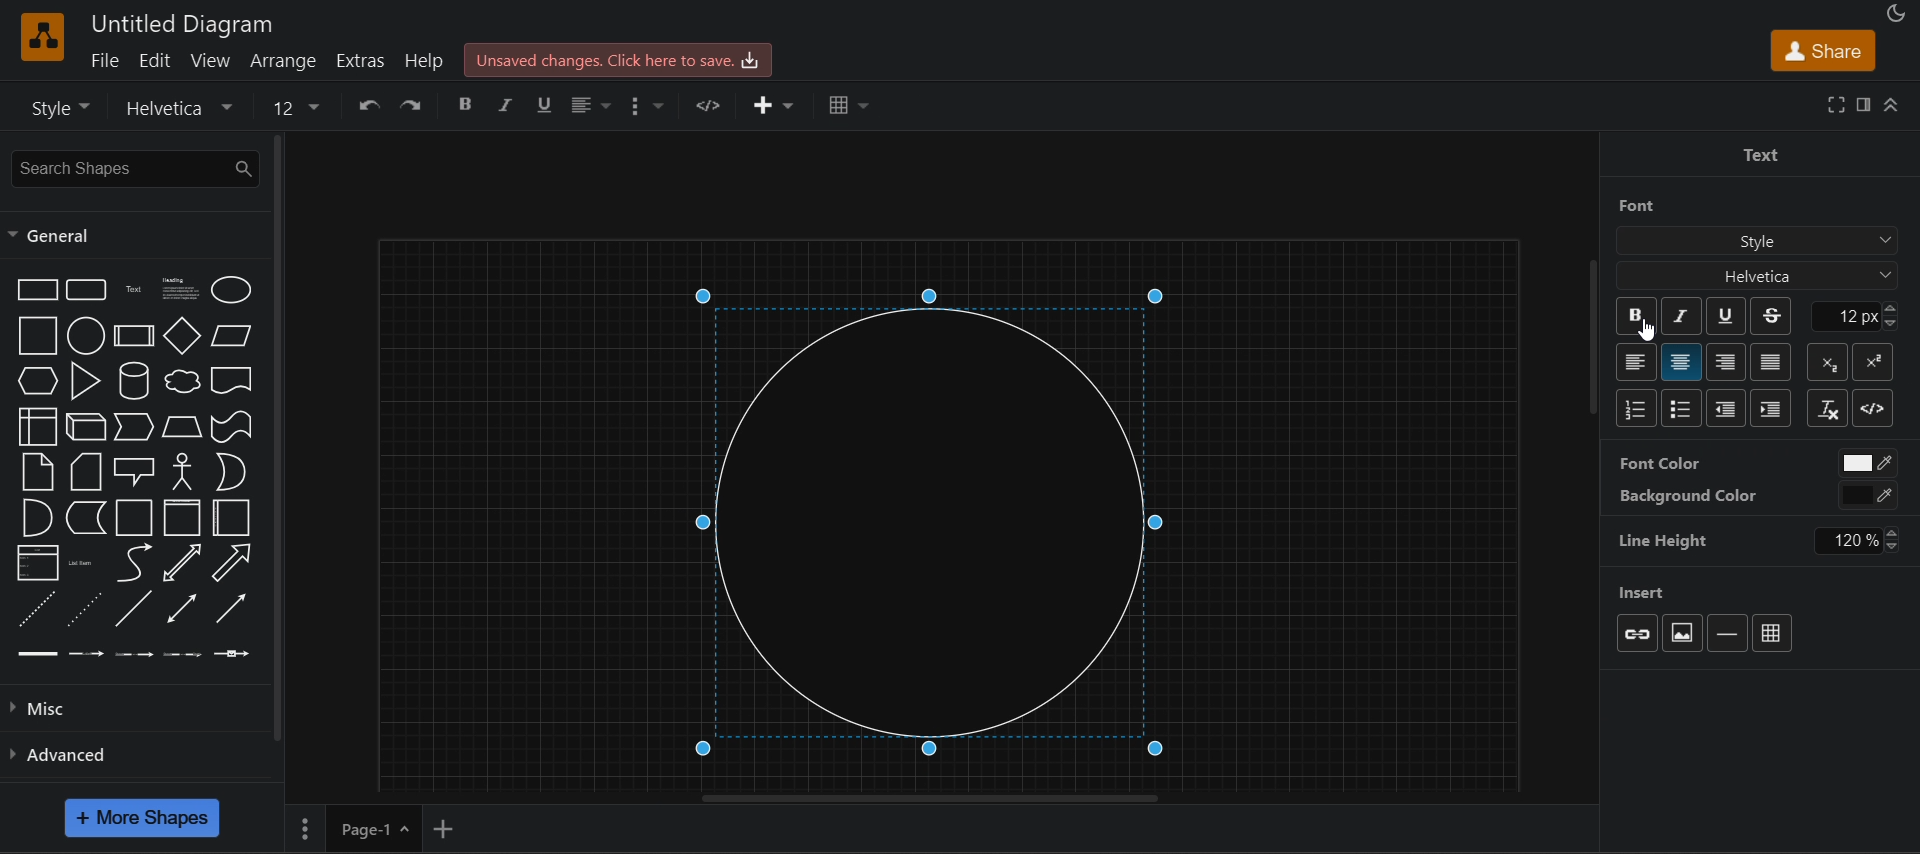 This screenshot has width=1920, height=854. What do you see at coordinates (1873, 361) in the screenshot?
I see `superscript` at bounding box center [1873, 361].